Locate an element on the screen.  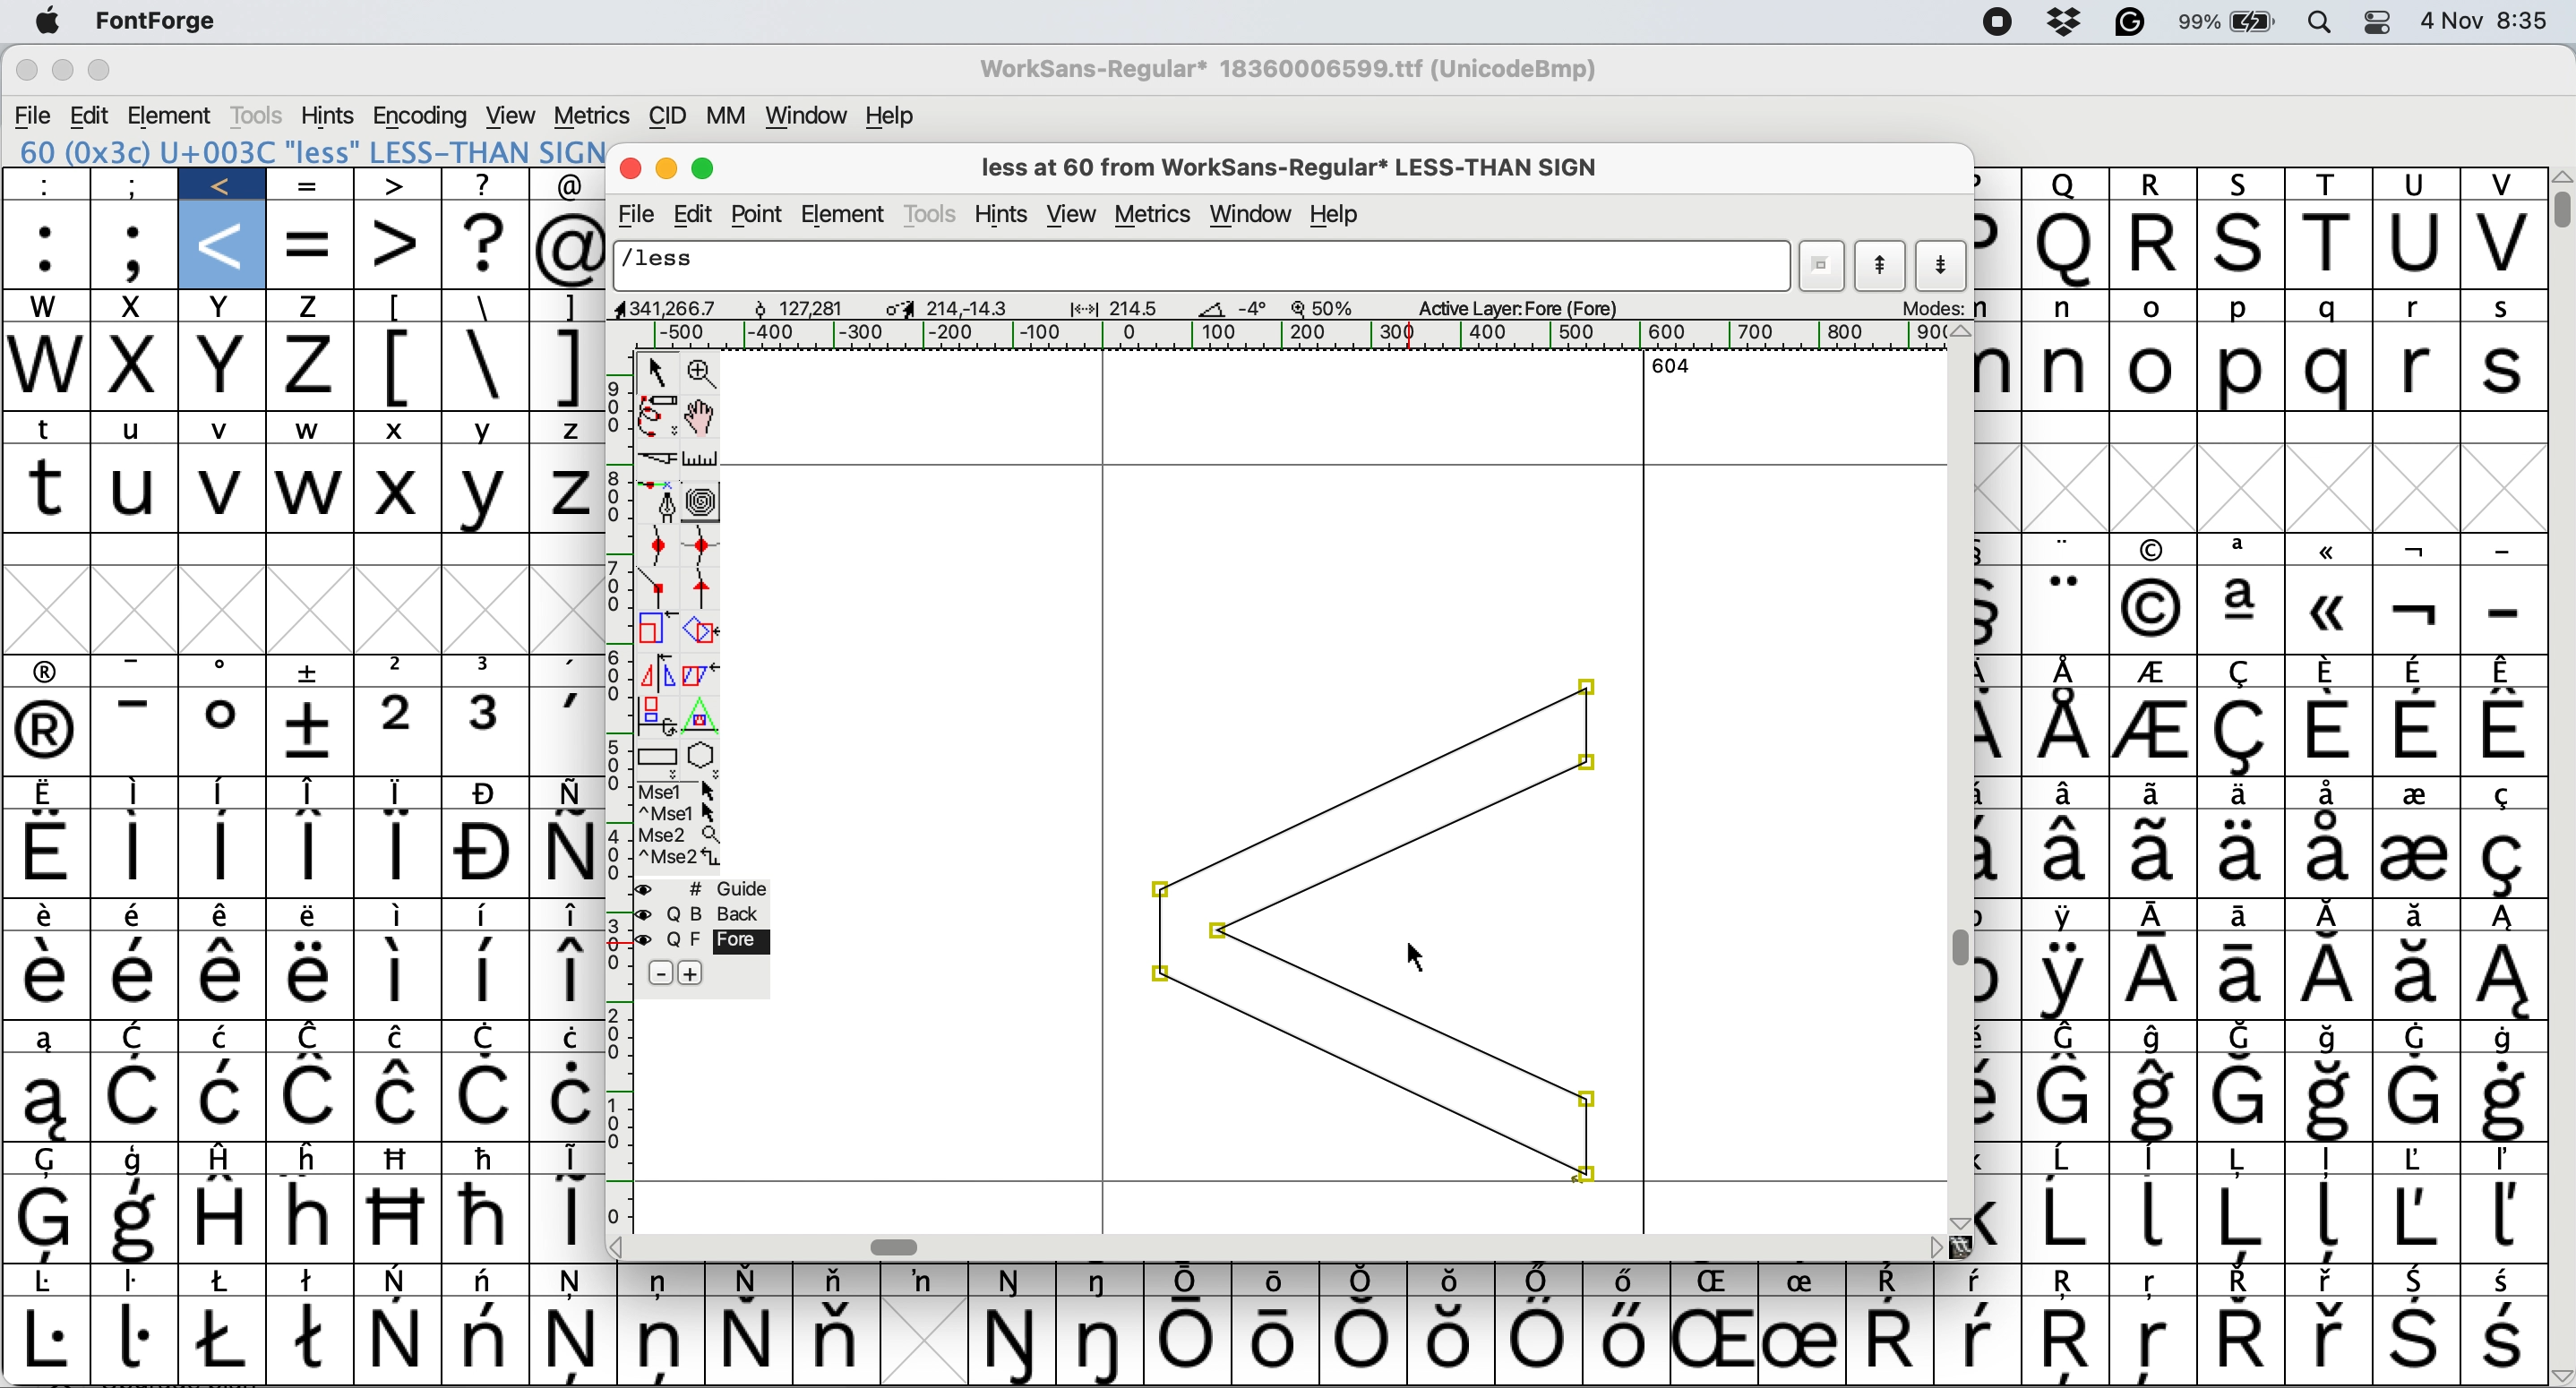
Symbol is located at coordinates (2066, 549).